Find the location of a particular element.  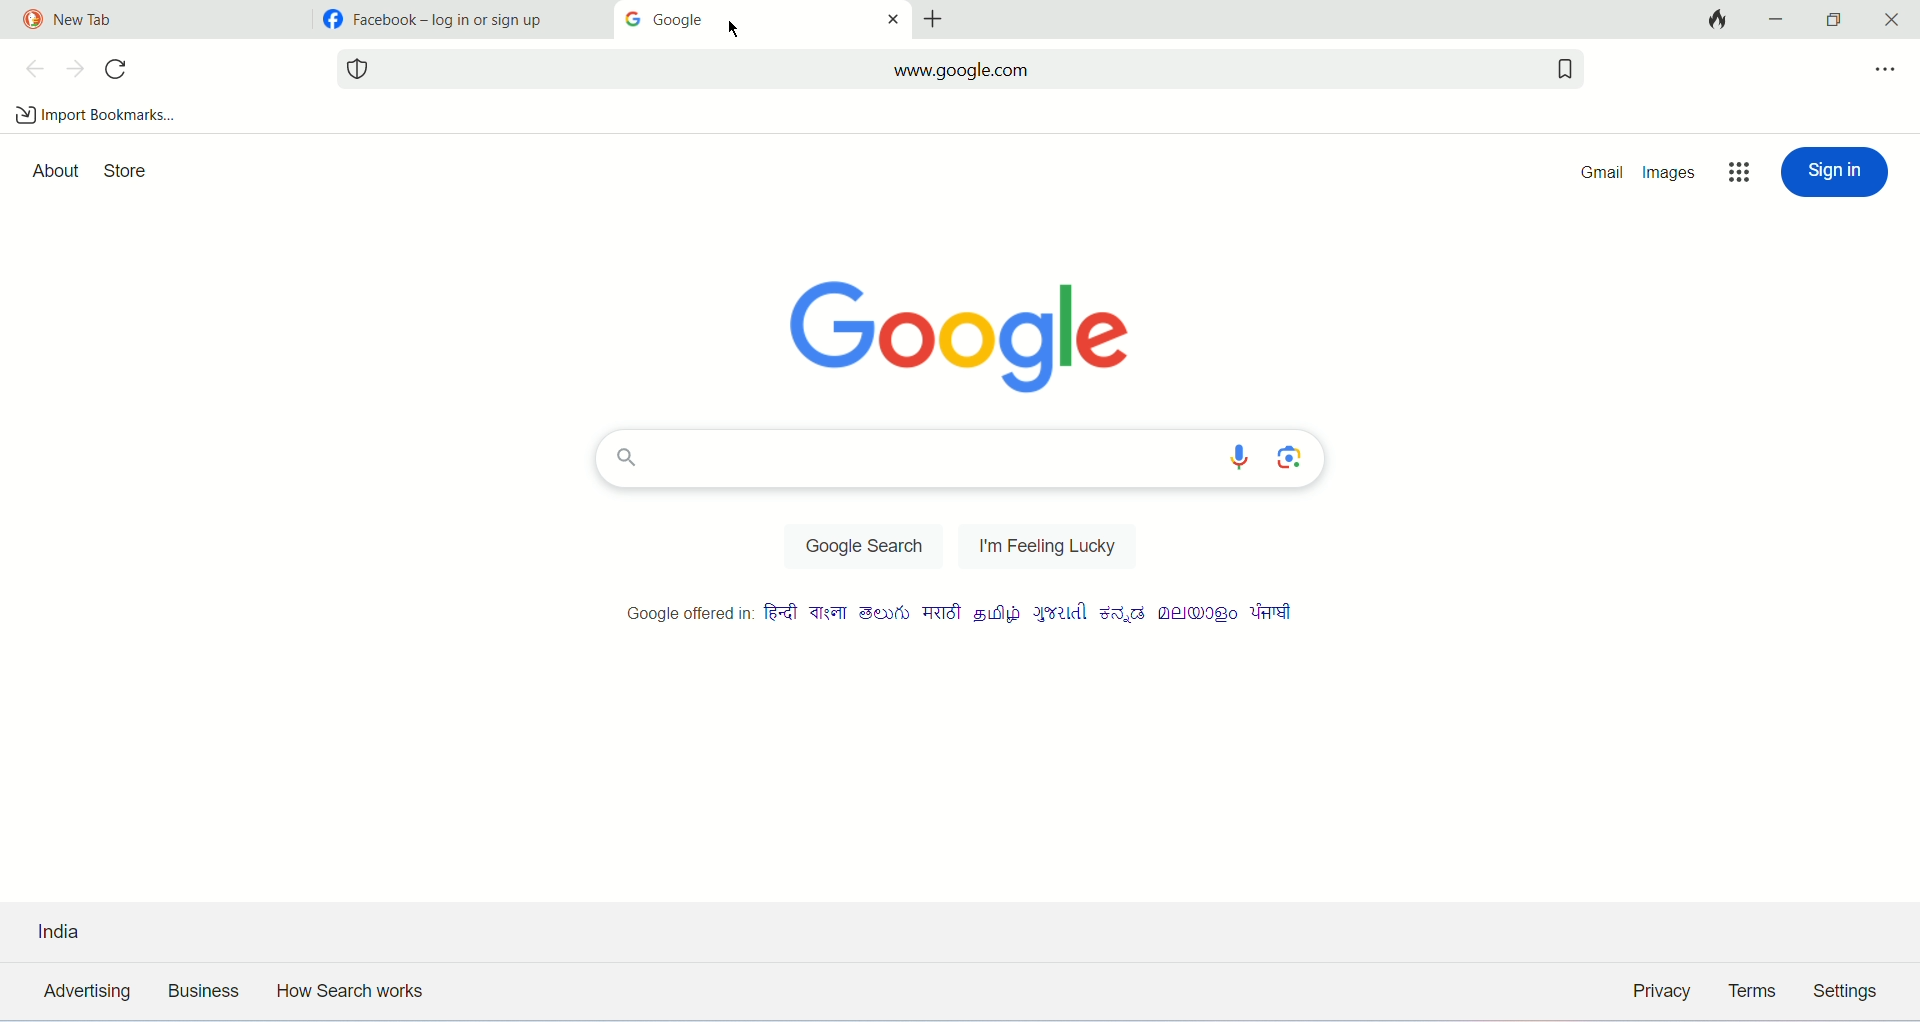

logo is located at coordinates (957, 333).